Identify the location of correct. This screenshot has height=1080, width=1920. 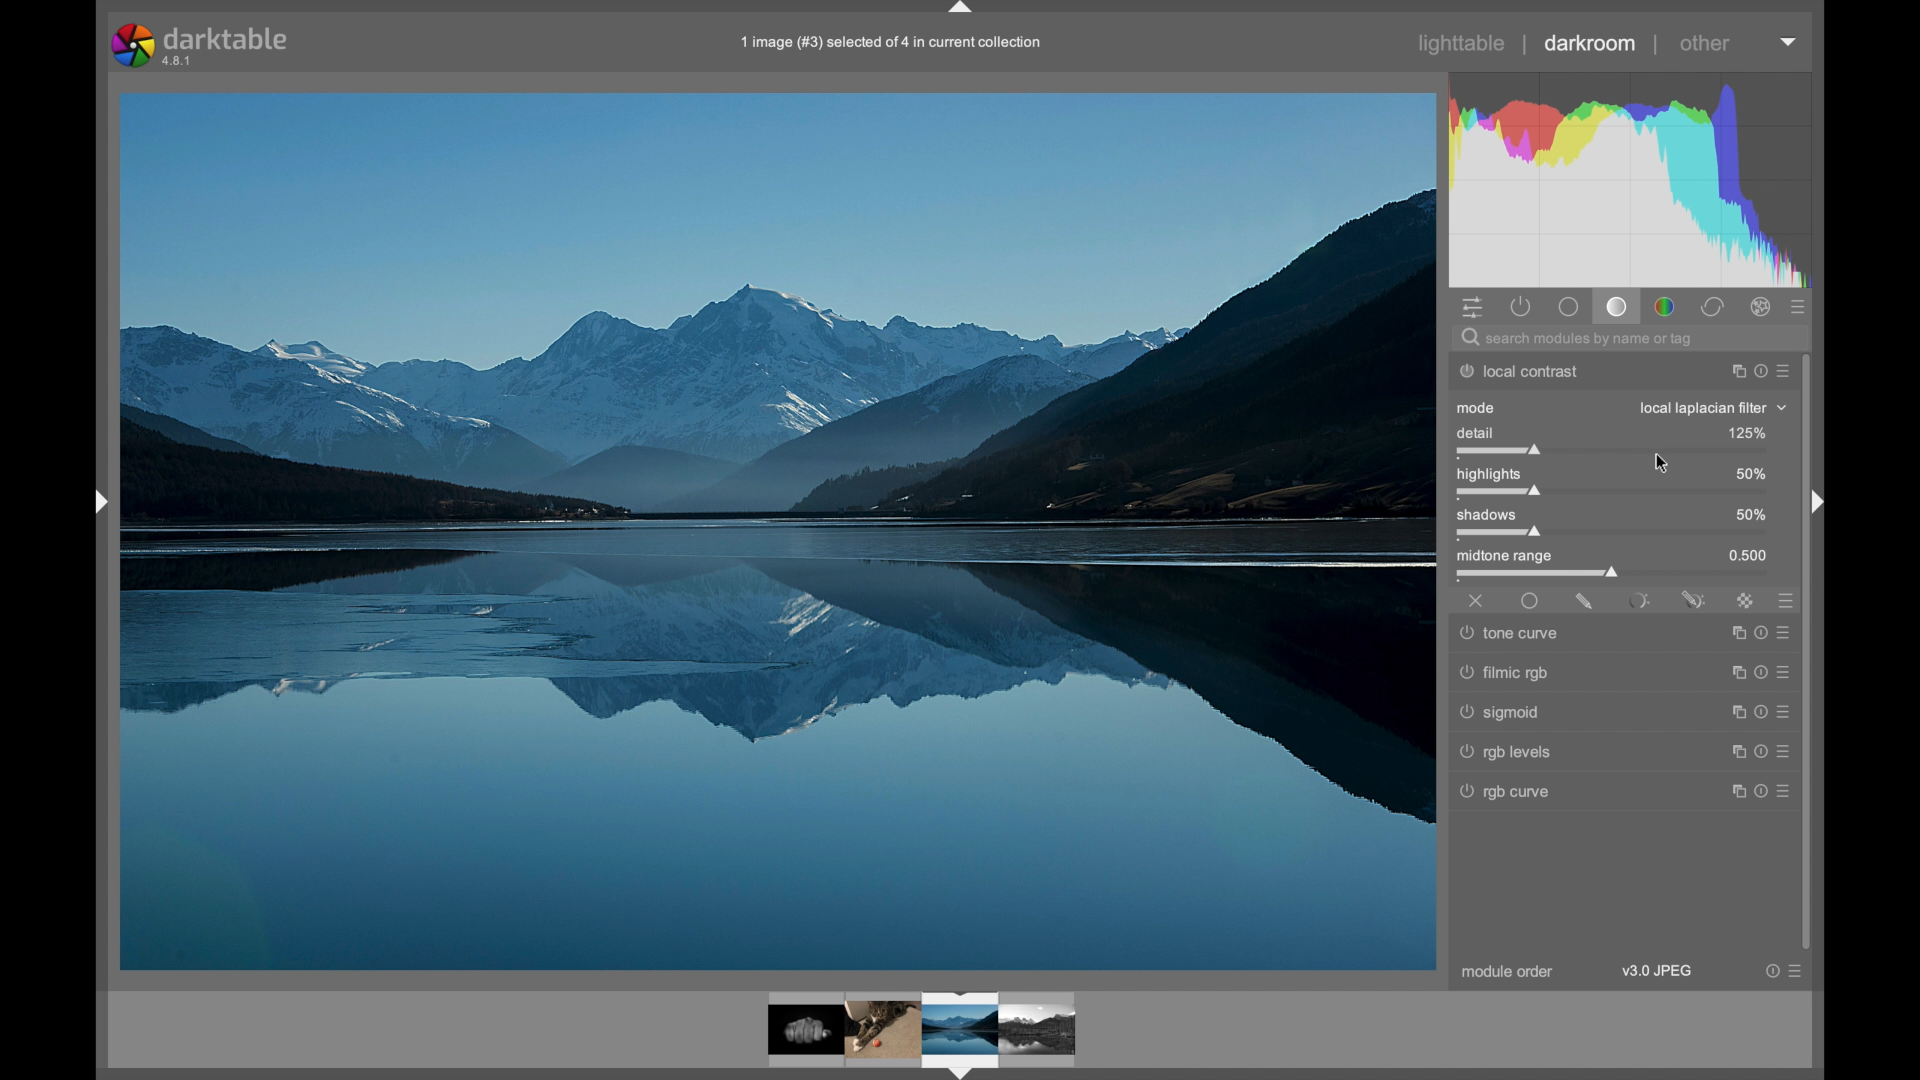
(1712, 307).